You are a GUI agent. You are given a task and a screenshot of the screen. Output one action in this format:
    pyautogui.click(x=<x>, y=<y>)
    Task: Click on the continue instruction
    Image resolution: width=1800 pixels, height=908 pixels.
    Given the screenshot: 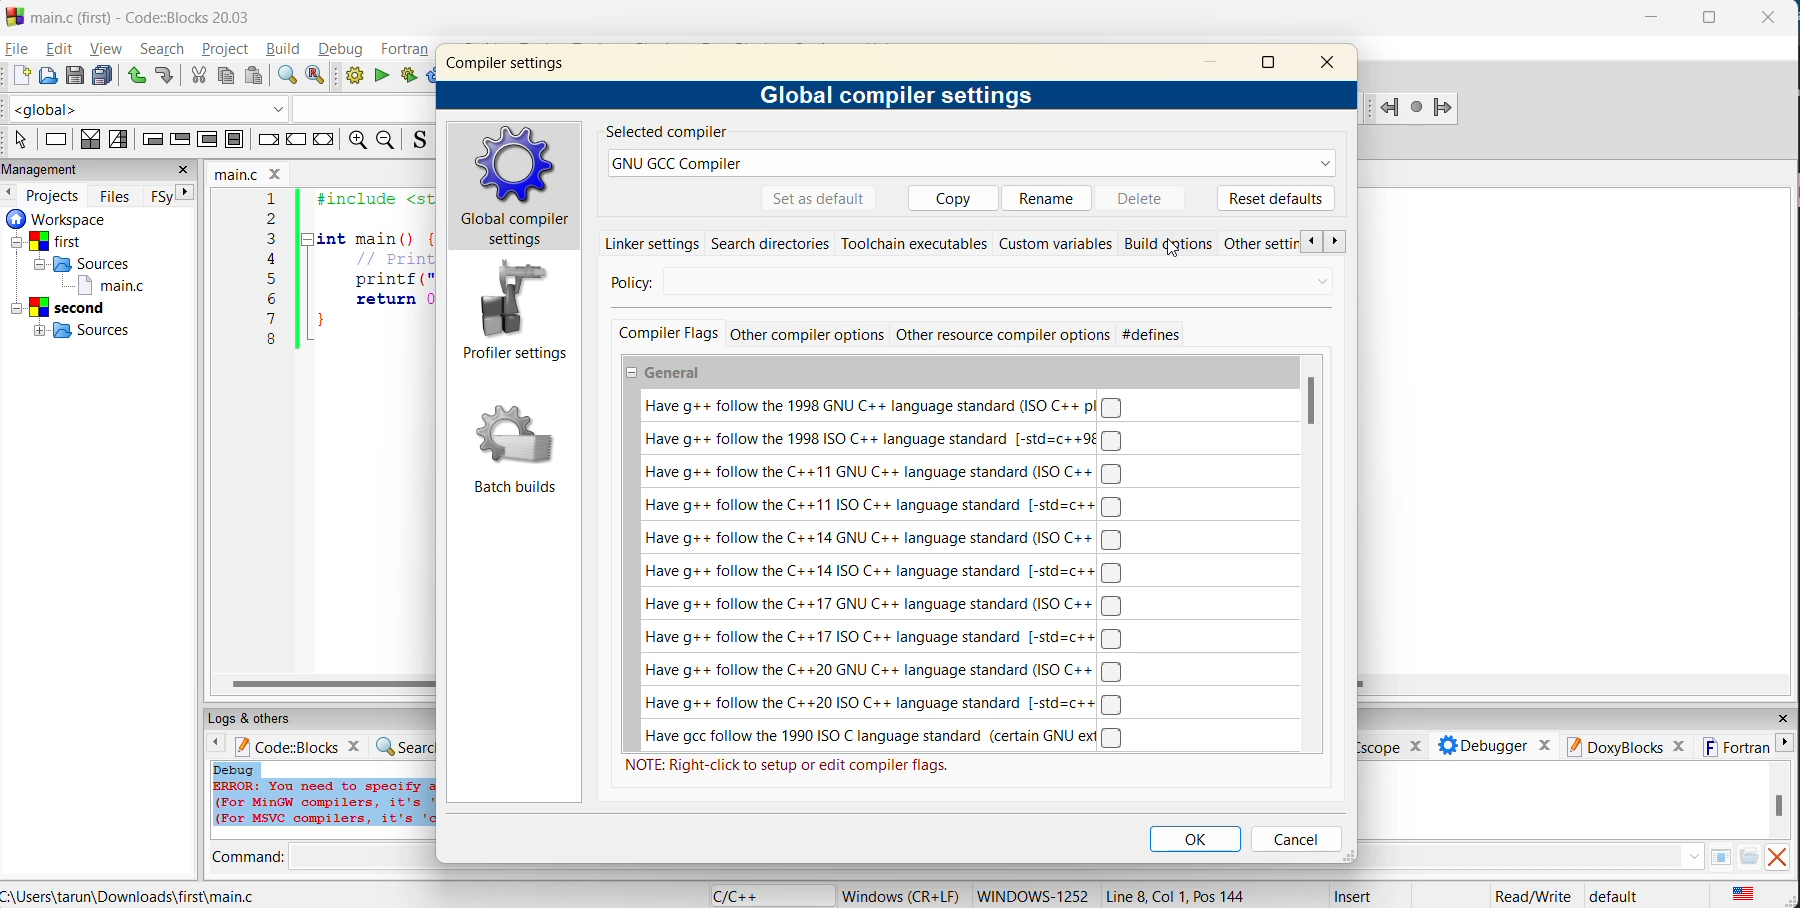 What is the action you would take?
    pyautogui.click(x=294, y=140)
    